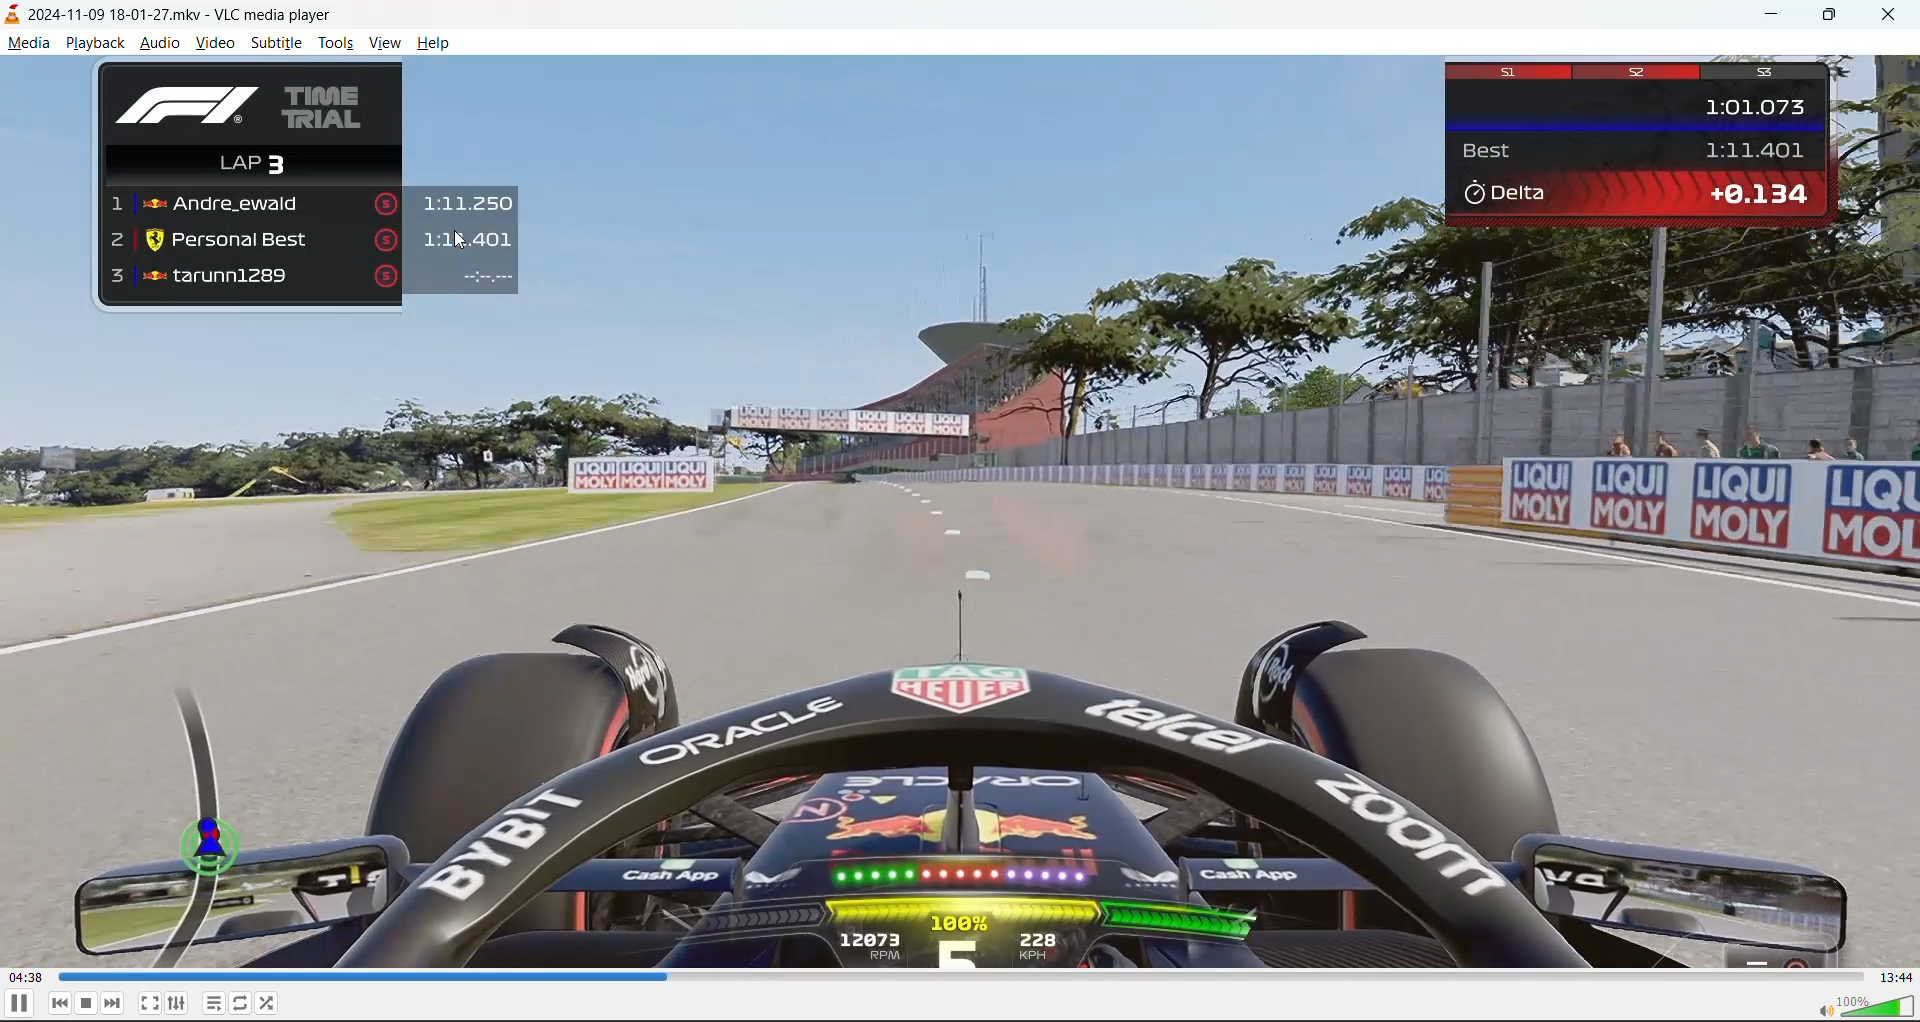 This screenshot has width=1920, height=1022. What do you see at coordinates (381, 43) in the screenshot?
I see `view` at bounding box center [381, 43].